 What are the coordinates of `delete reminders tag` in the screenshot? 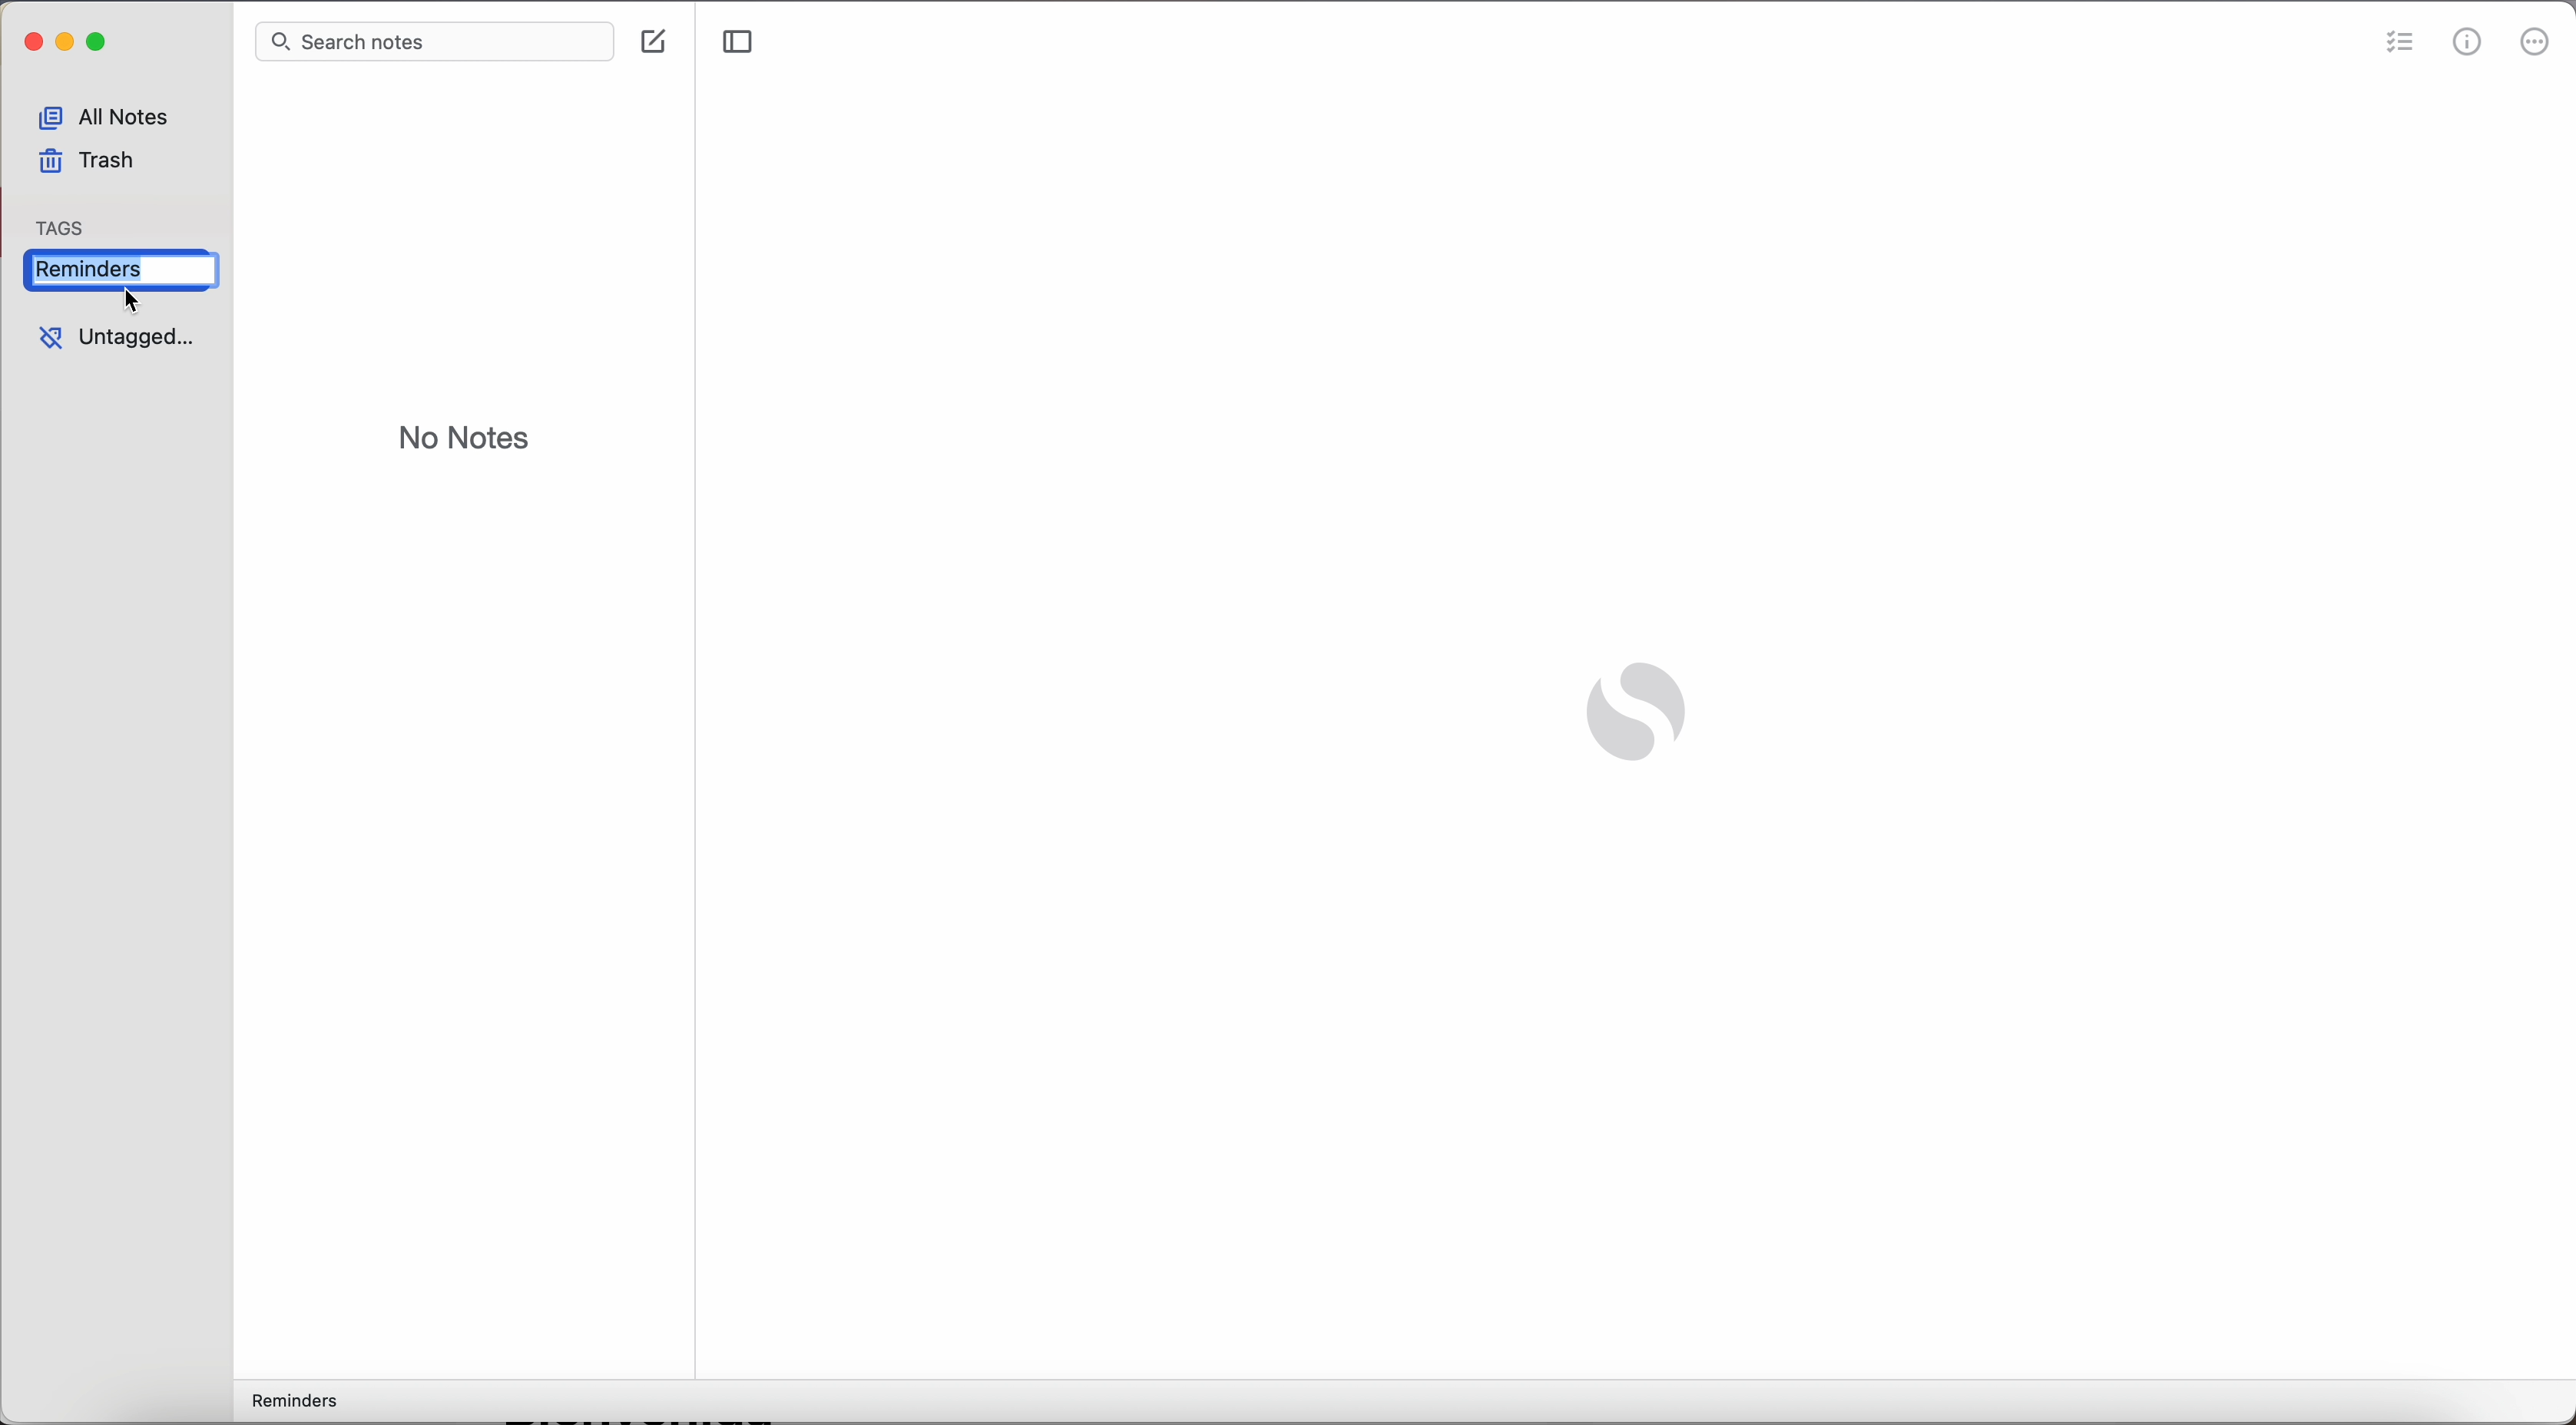 It's located at (88, 267).